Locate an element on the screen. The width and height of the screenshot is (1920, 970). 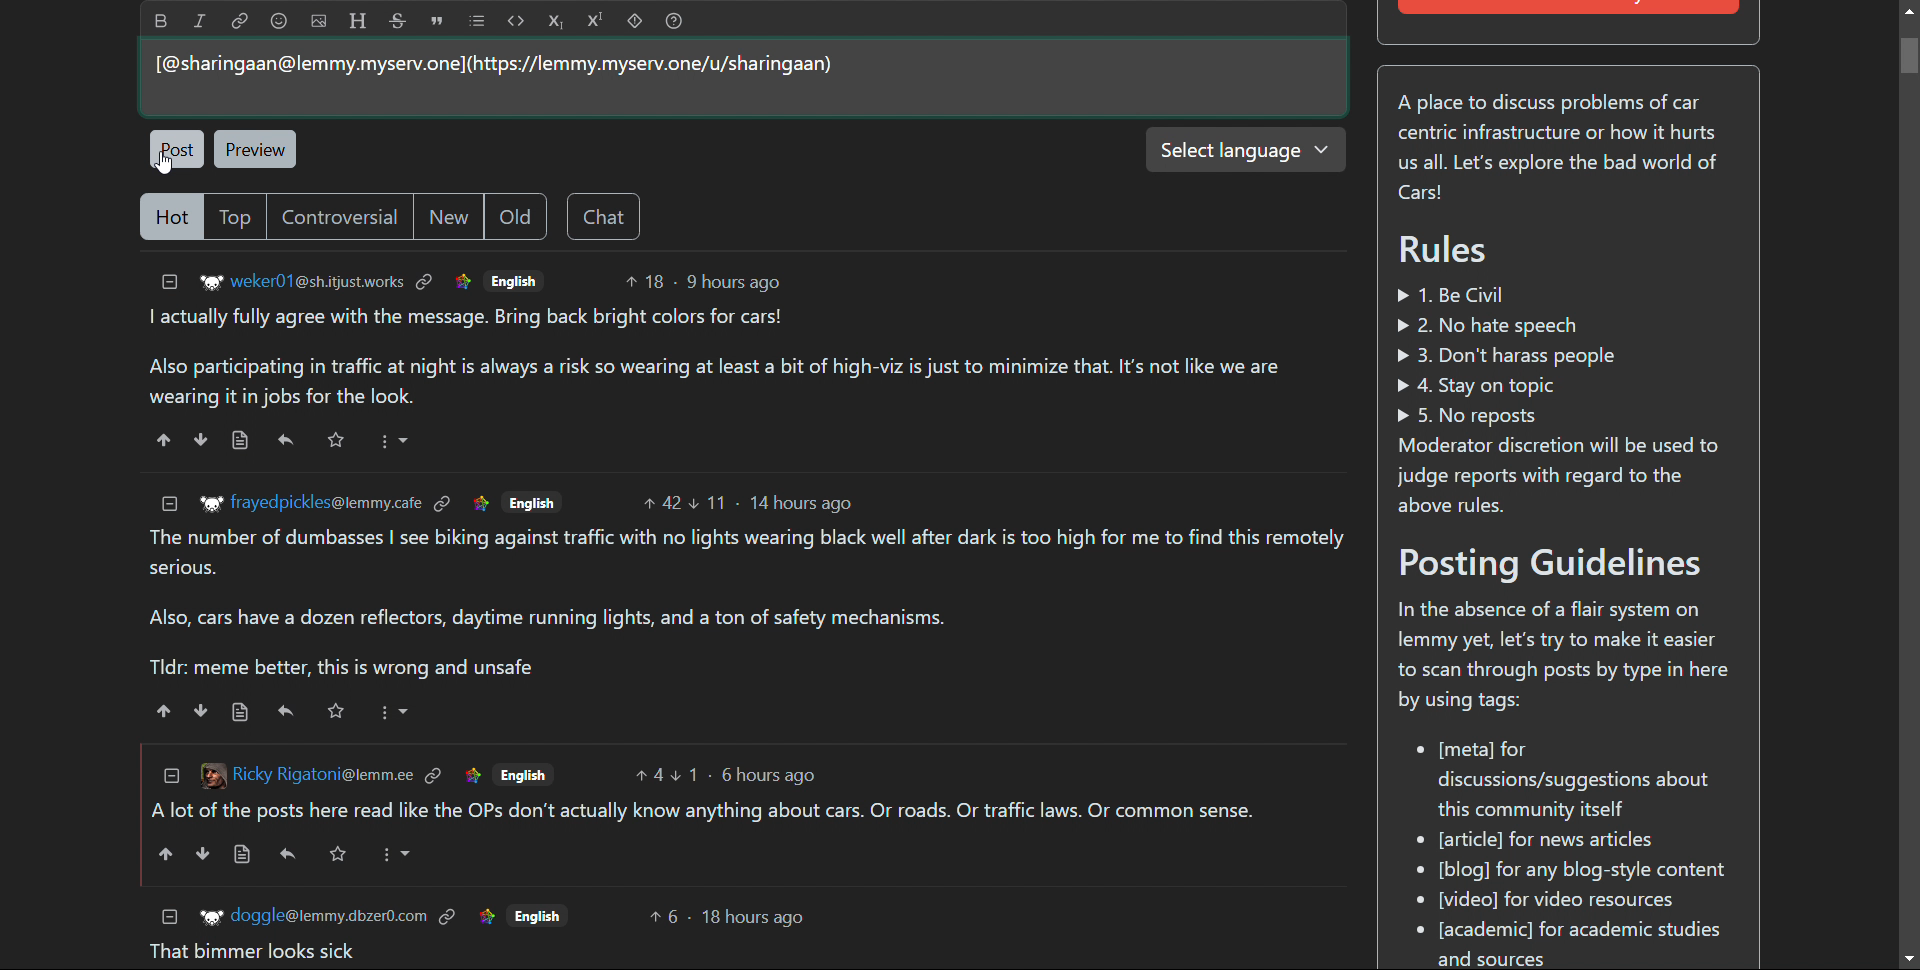
new is located at coordinates (447, 215).